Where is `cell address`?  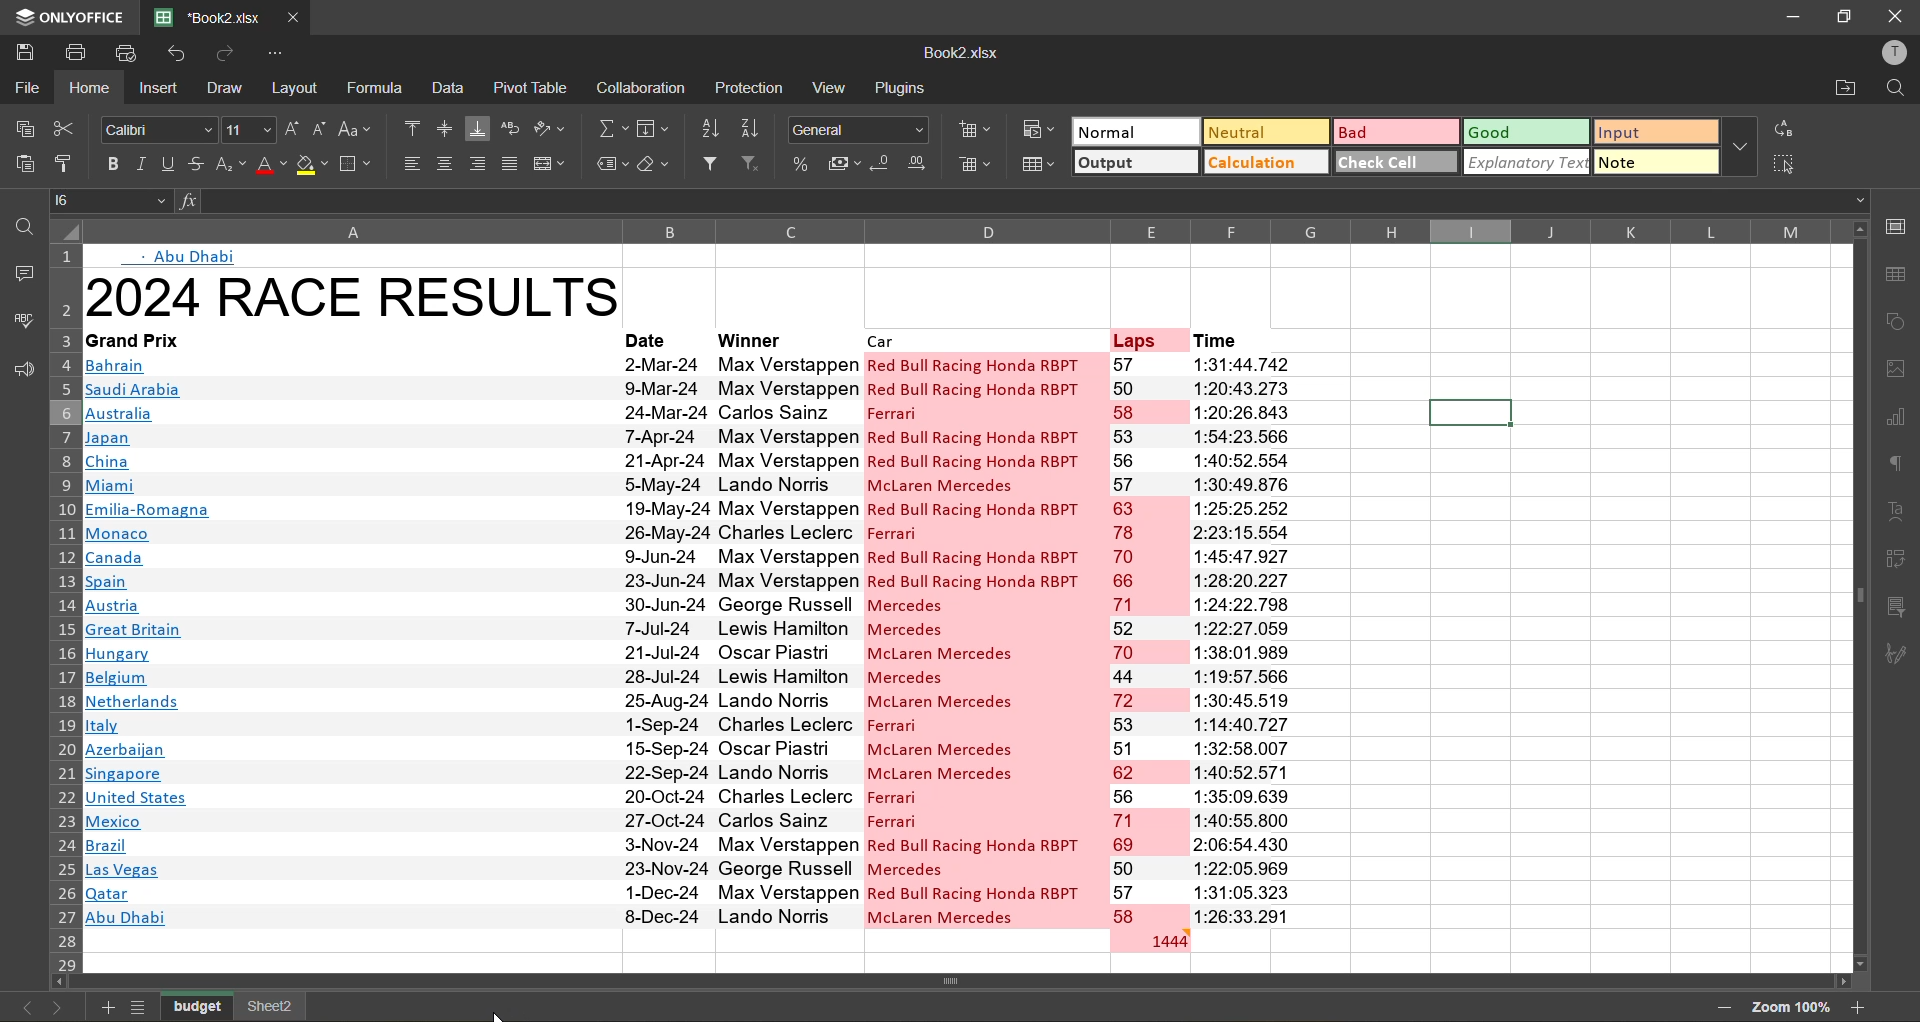
cell address is located at coordinates (110, 199).